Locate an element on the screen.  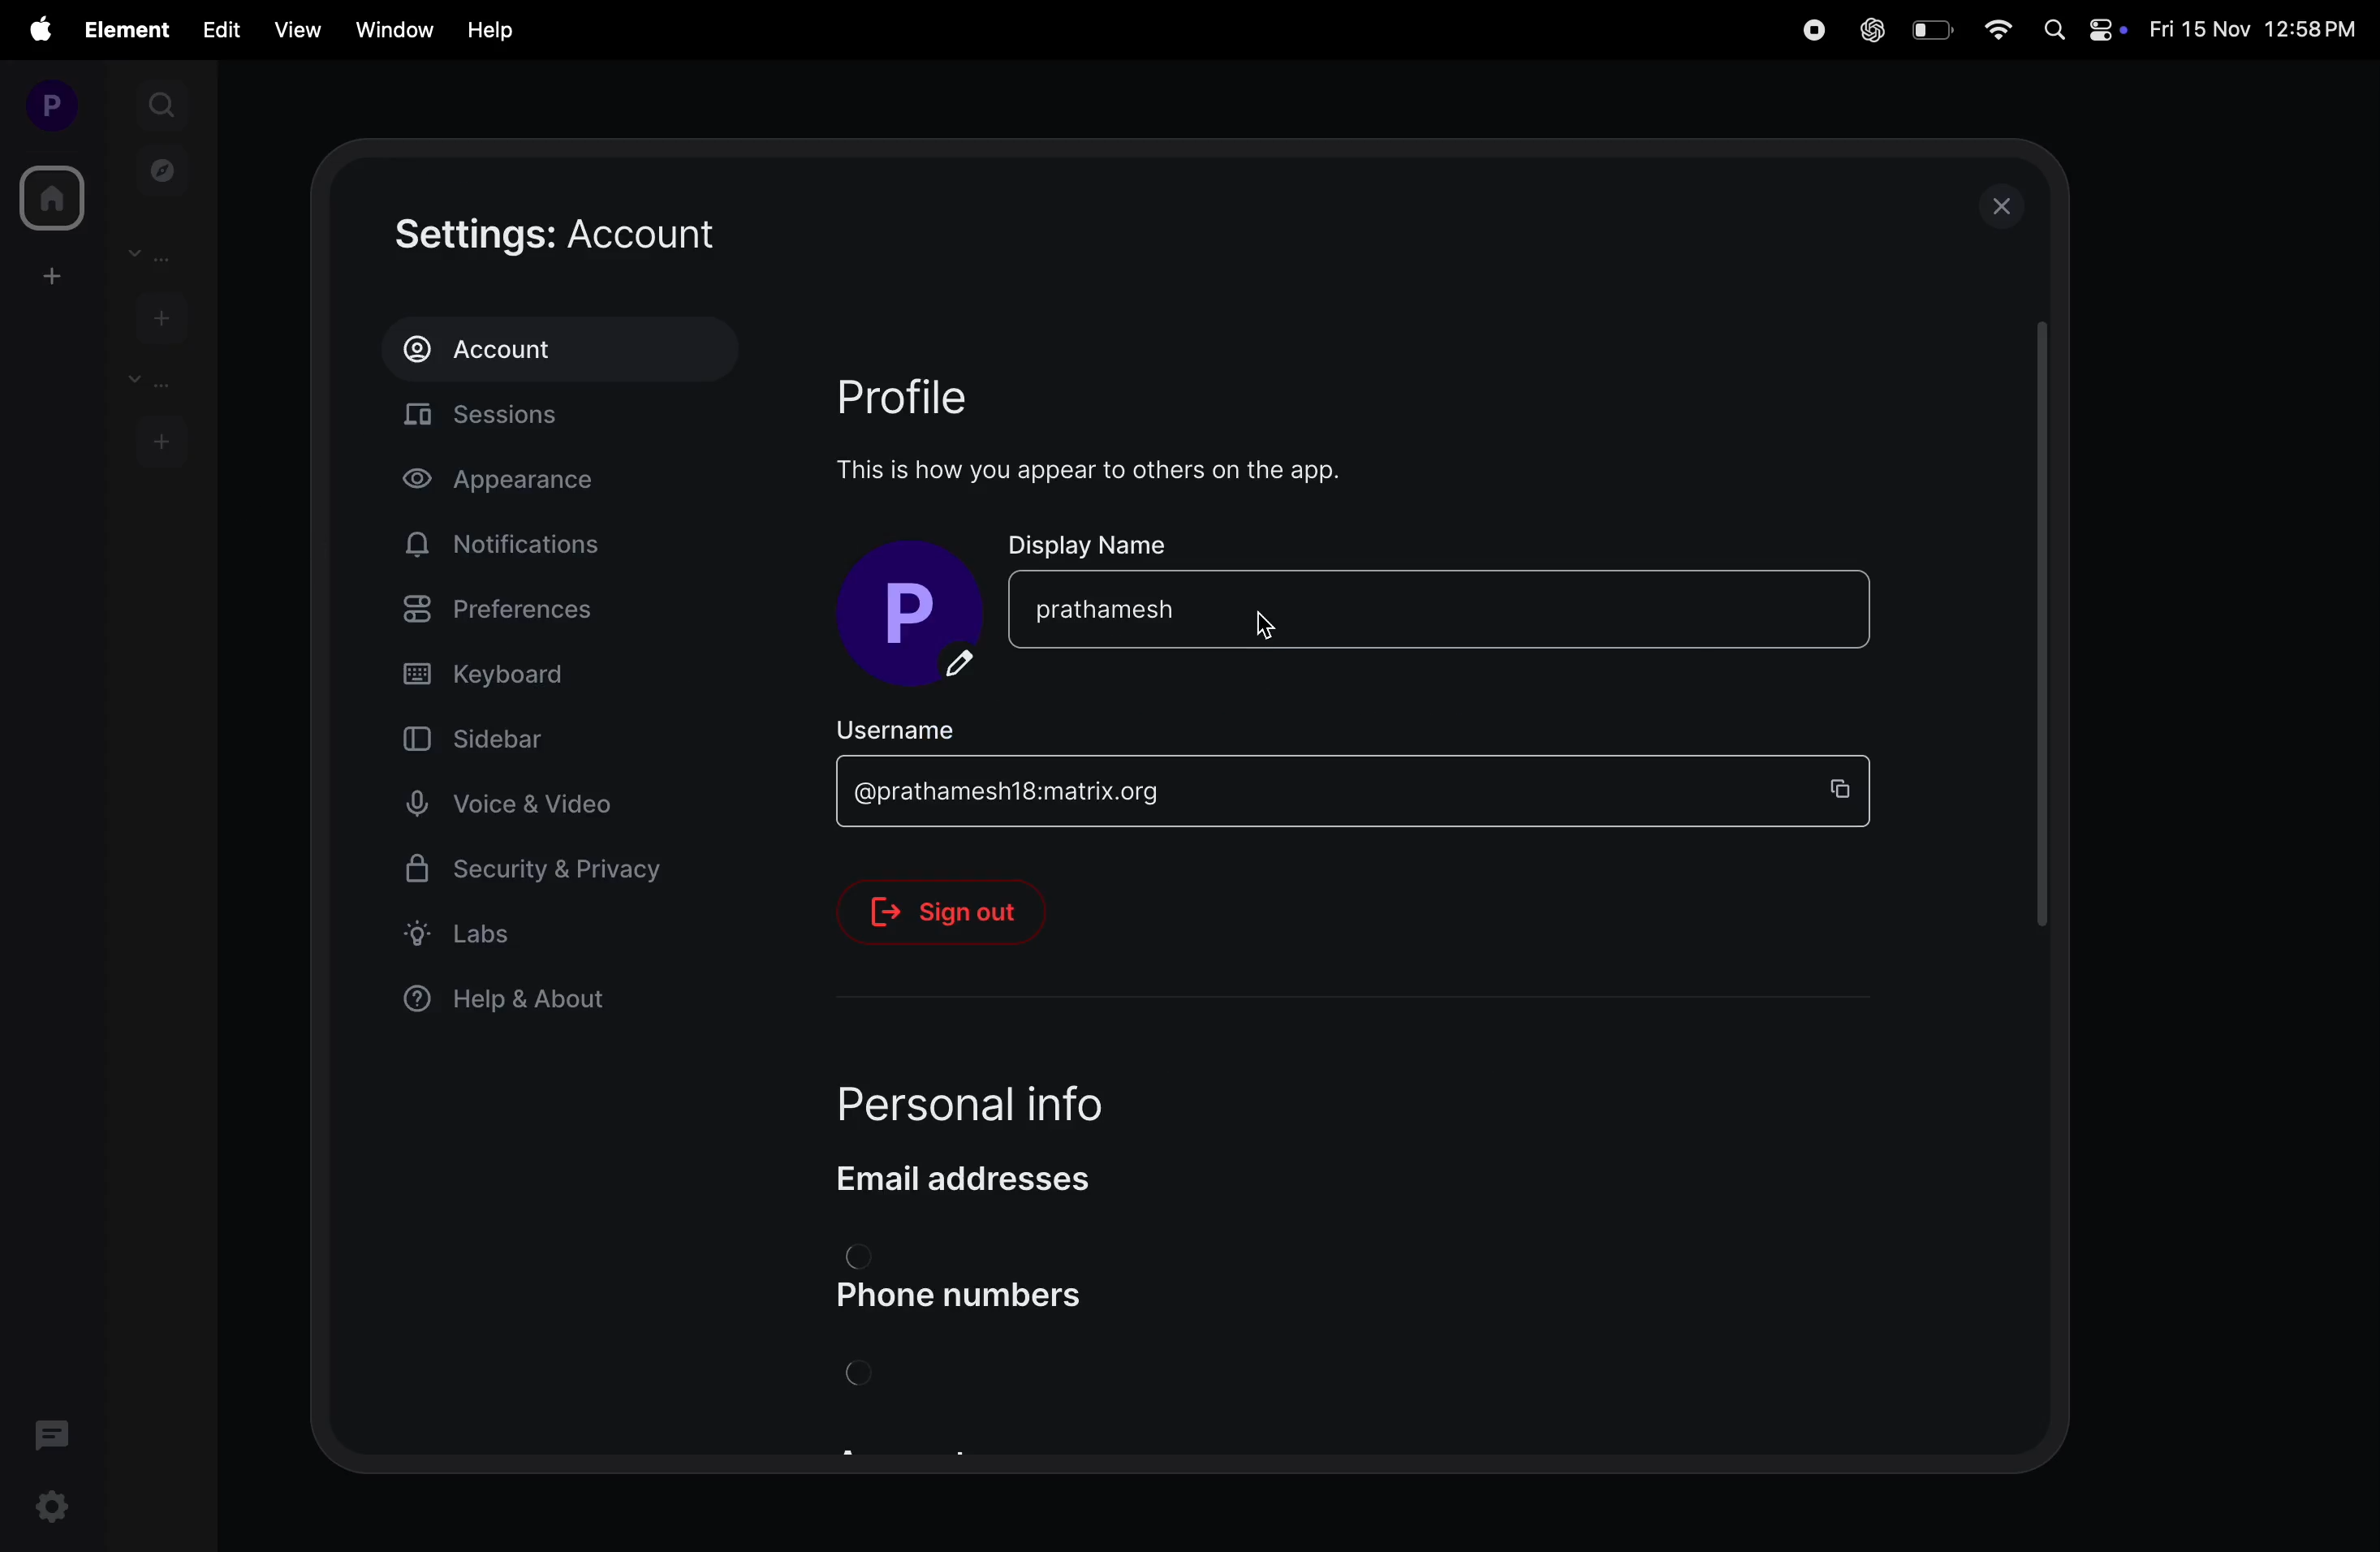
prefrences is located at coordinates (545, 613).